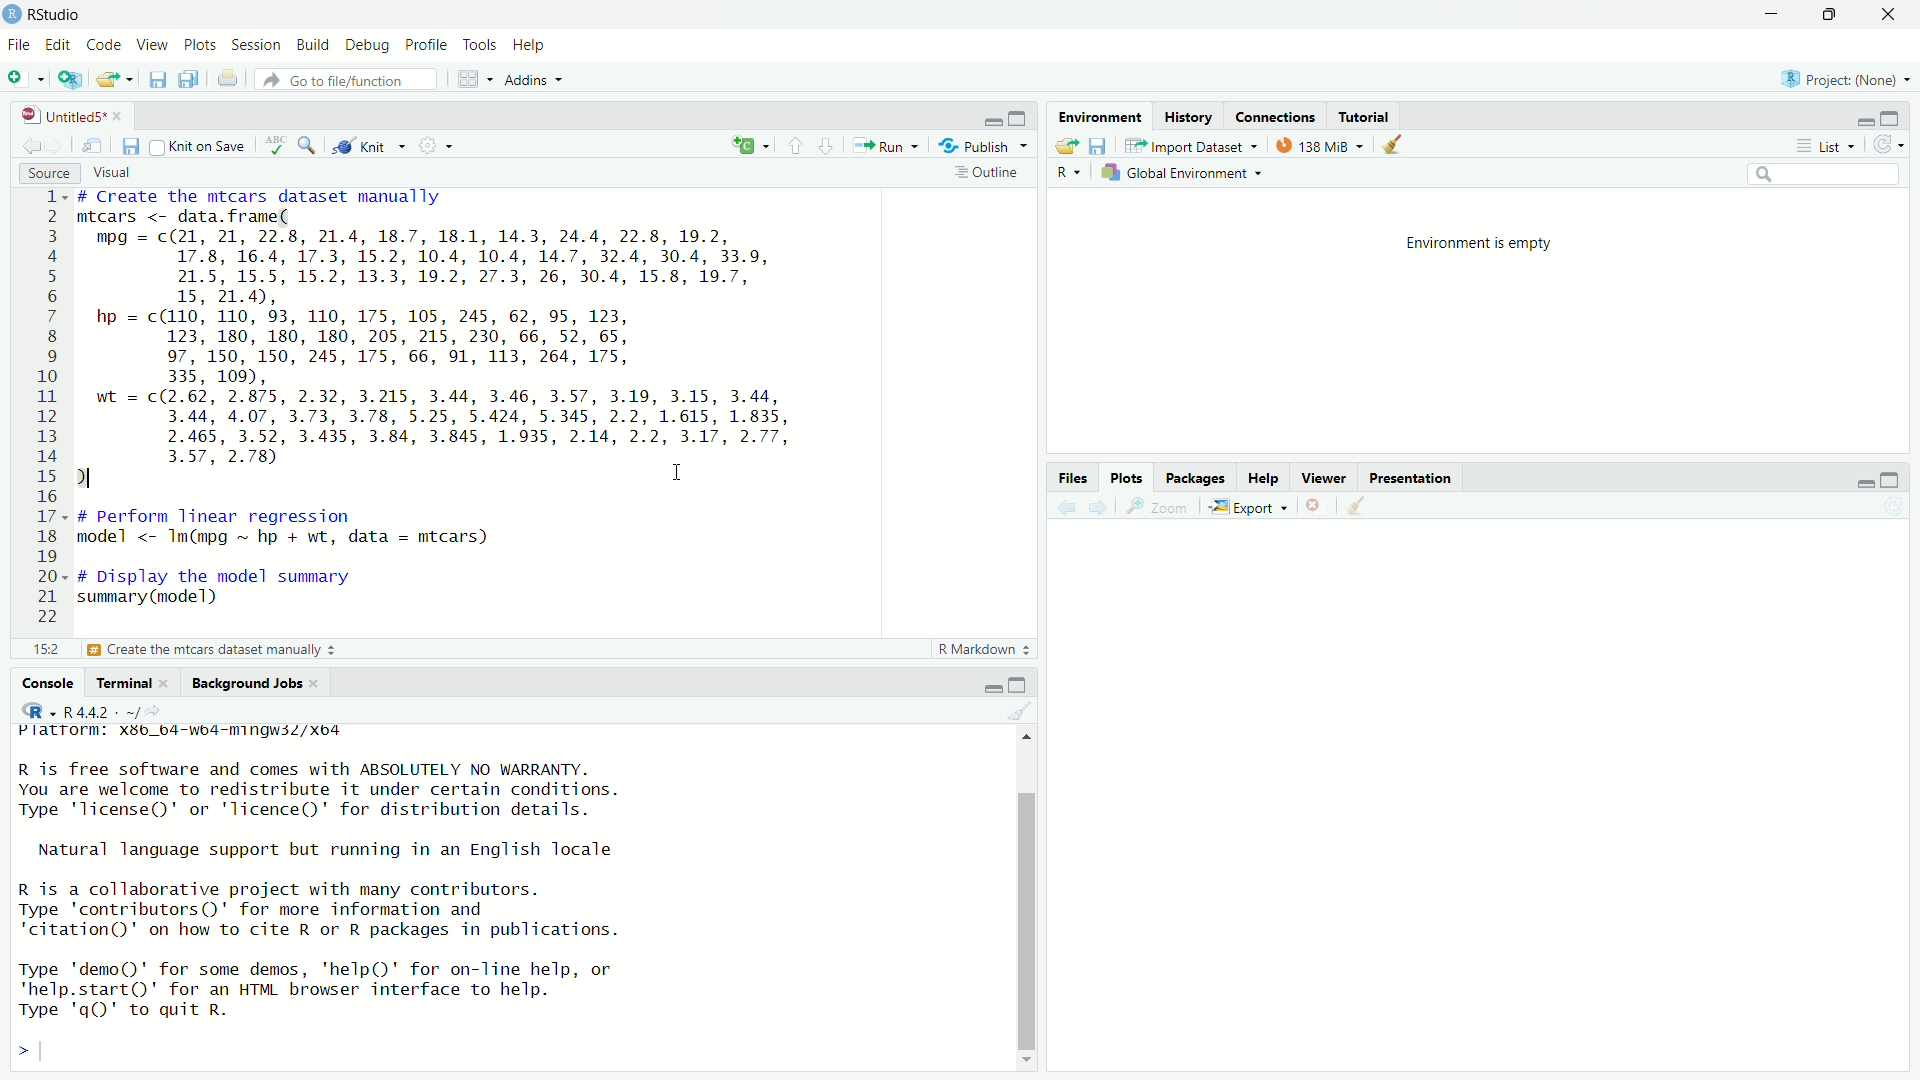 Image resolution: width=1920 pixels, height=1080 pixels. I want to click on code, so click(106, 45).